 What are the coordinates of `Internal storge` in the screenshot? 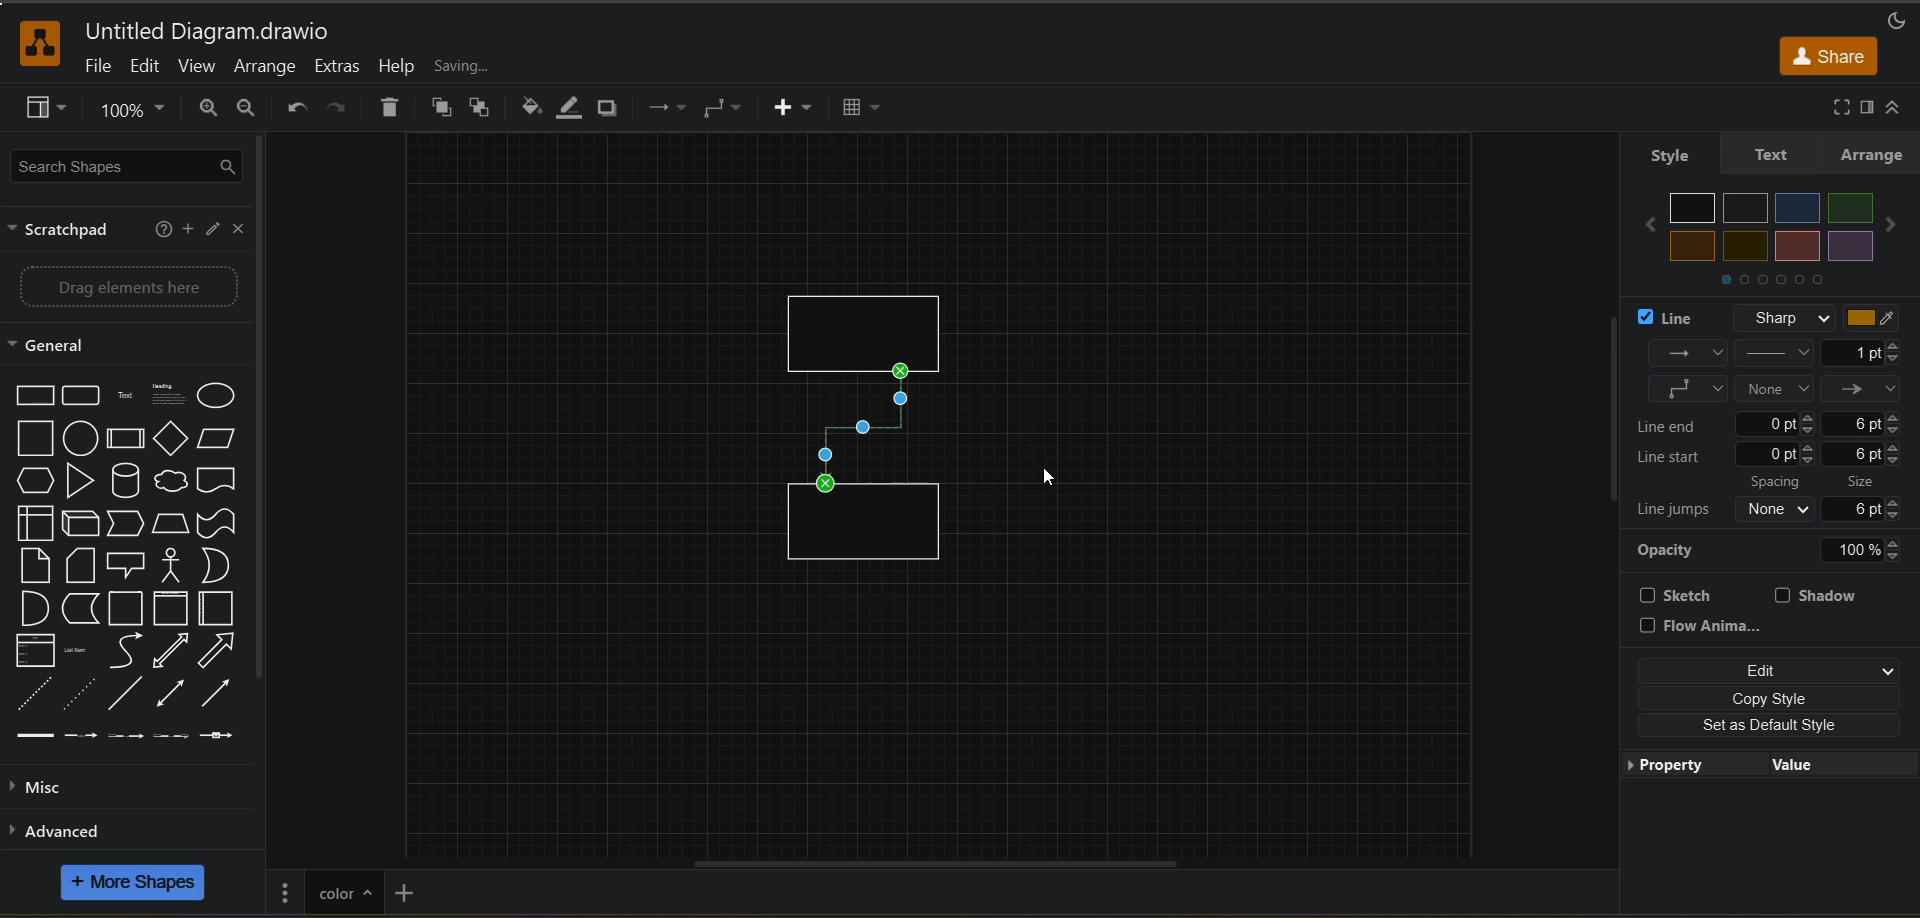 It's located at (30, 524).